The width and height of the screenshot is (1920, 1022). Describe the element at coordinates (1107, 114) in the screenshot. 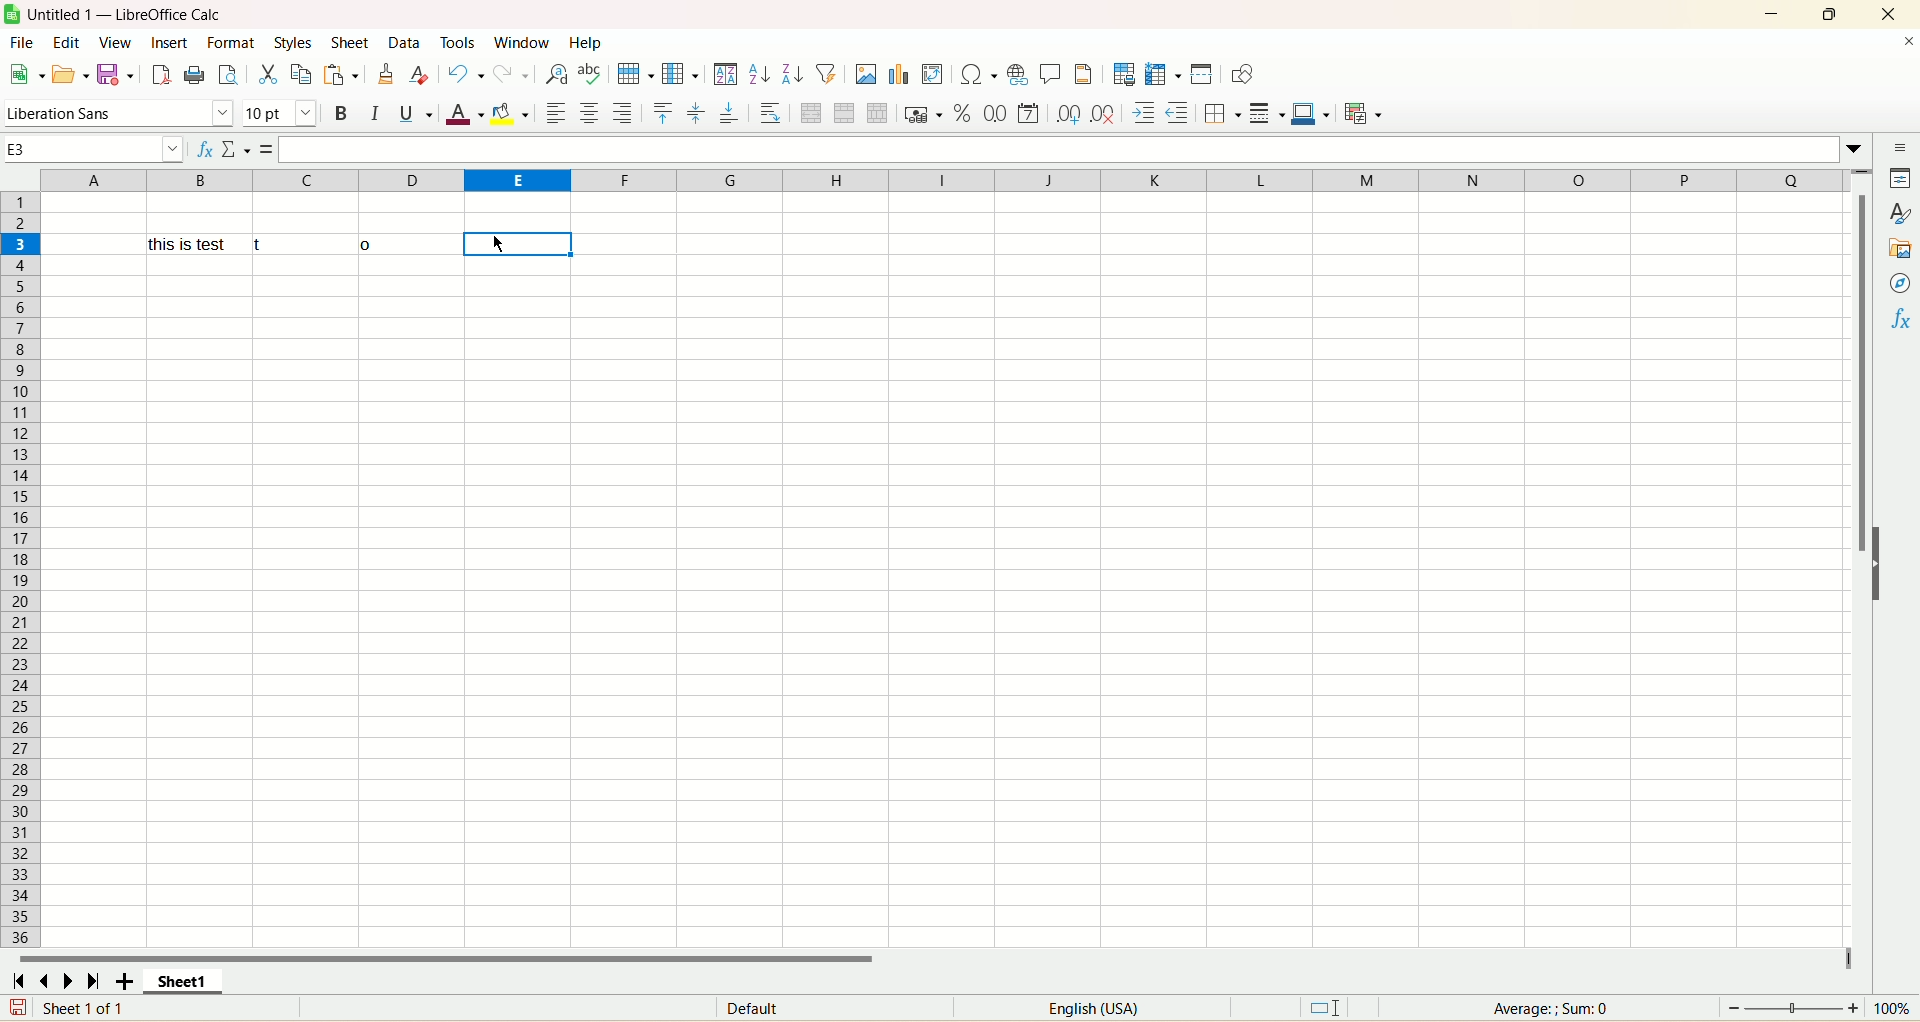

I see `remove decimal place` at that location.